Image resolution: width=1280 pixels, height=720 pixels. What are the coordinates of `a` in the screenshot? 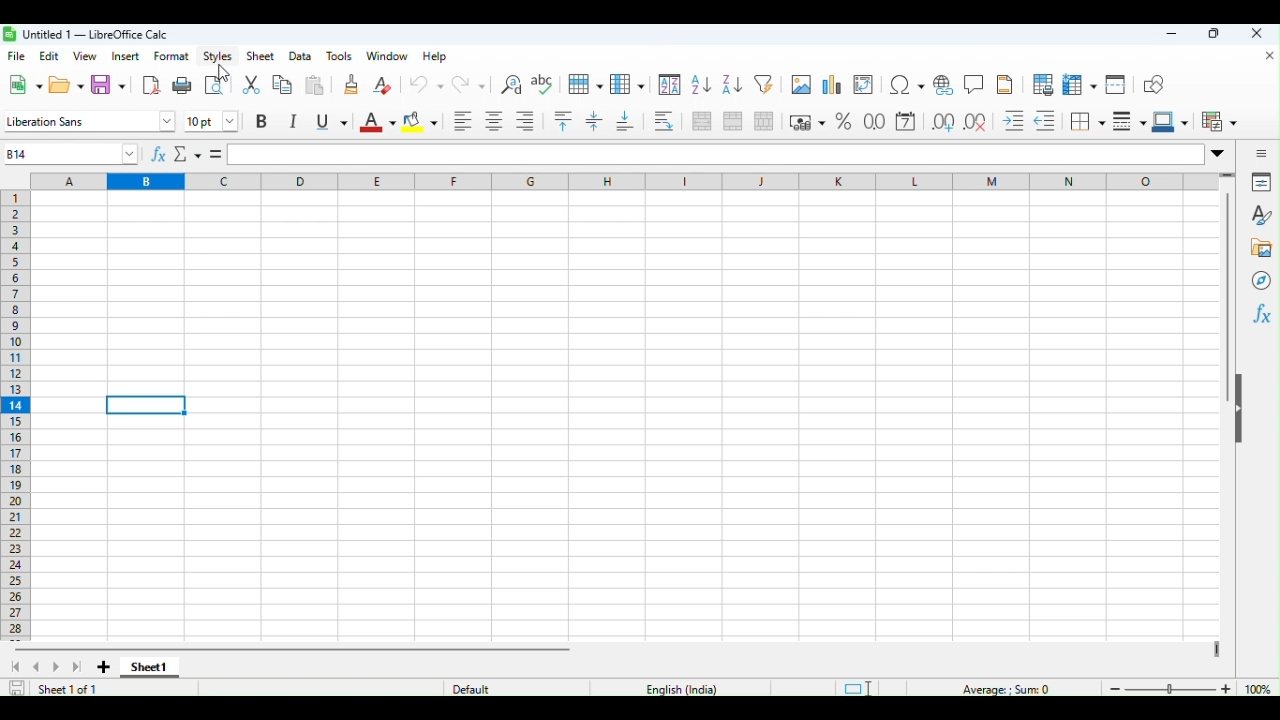 It's located at (62, 180).